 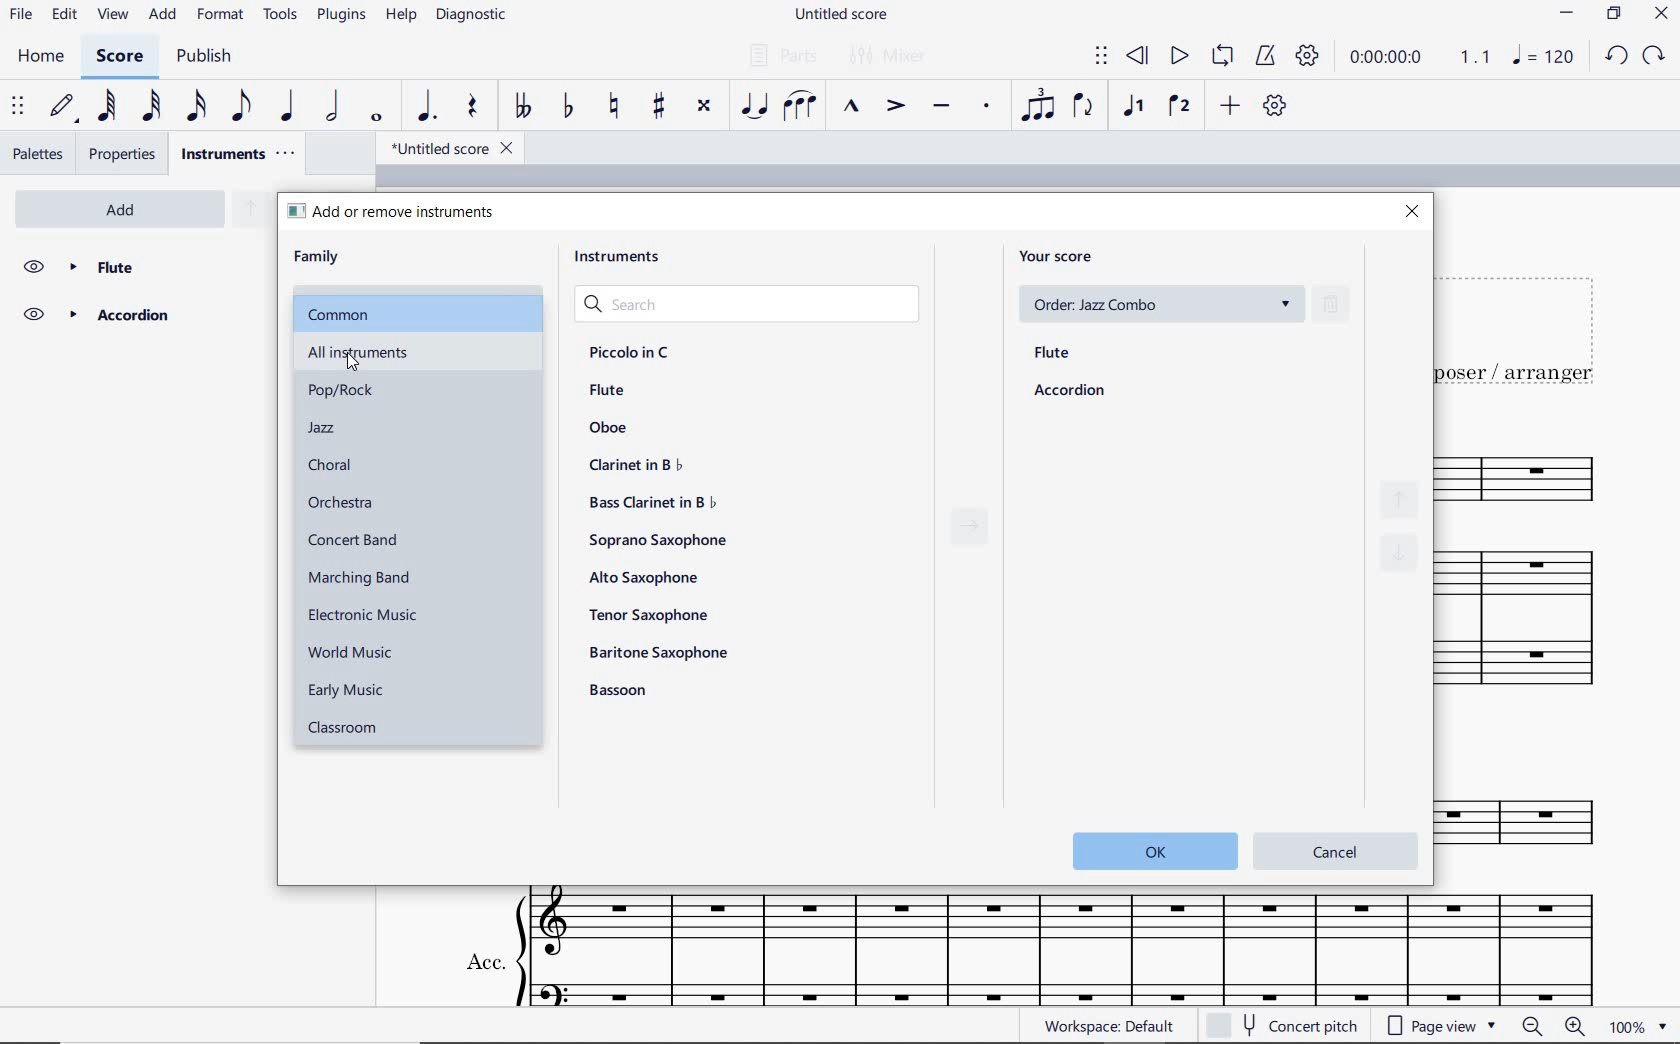 What do you see at coordinates (1223, 57) in the screenshot?
I see `loop playback` at bounding box center [1223, 57].